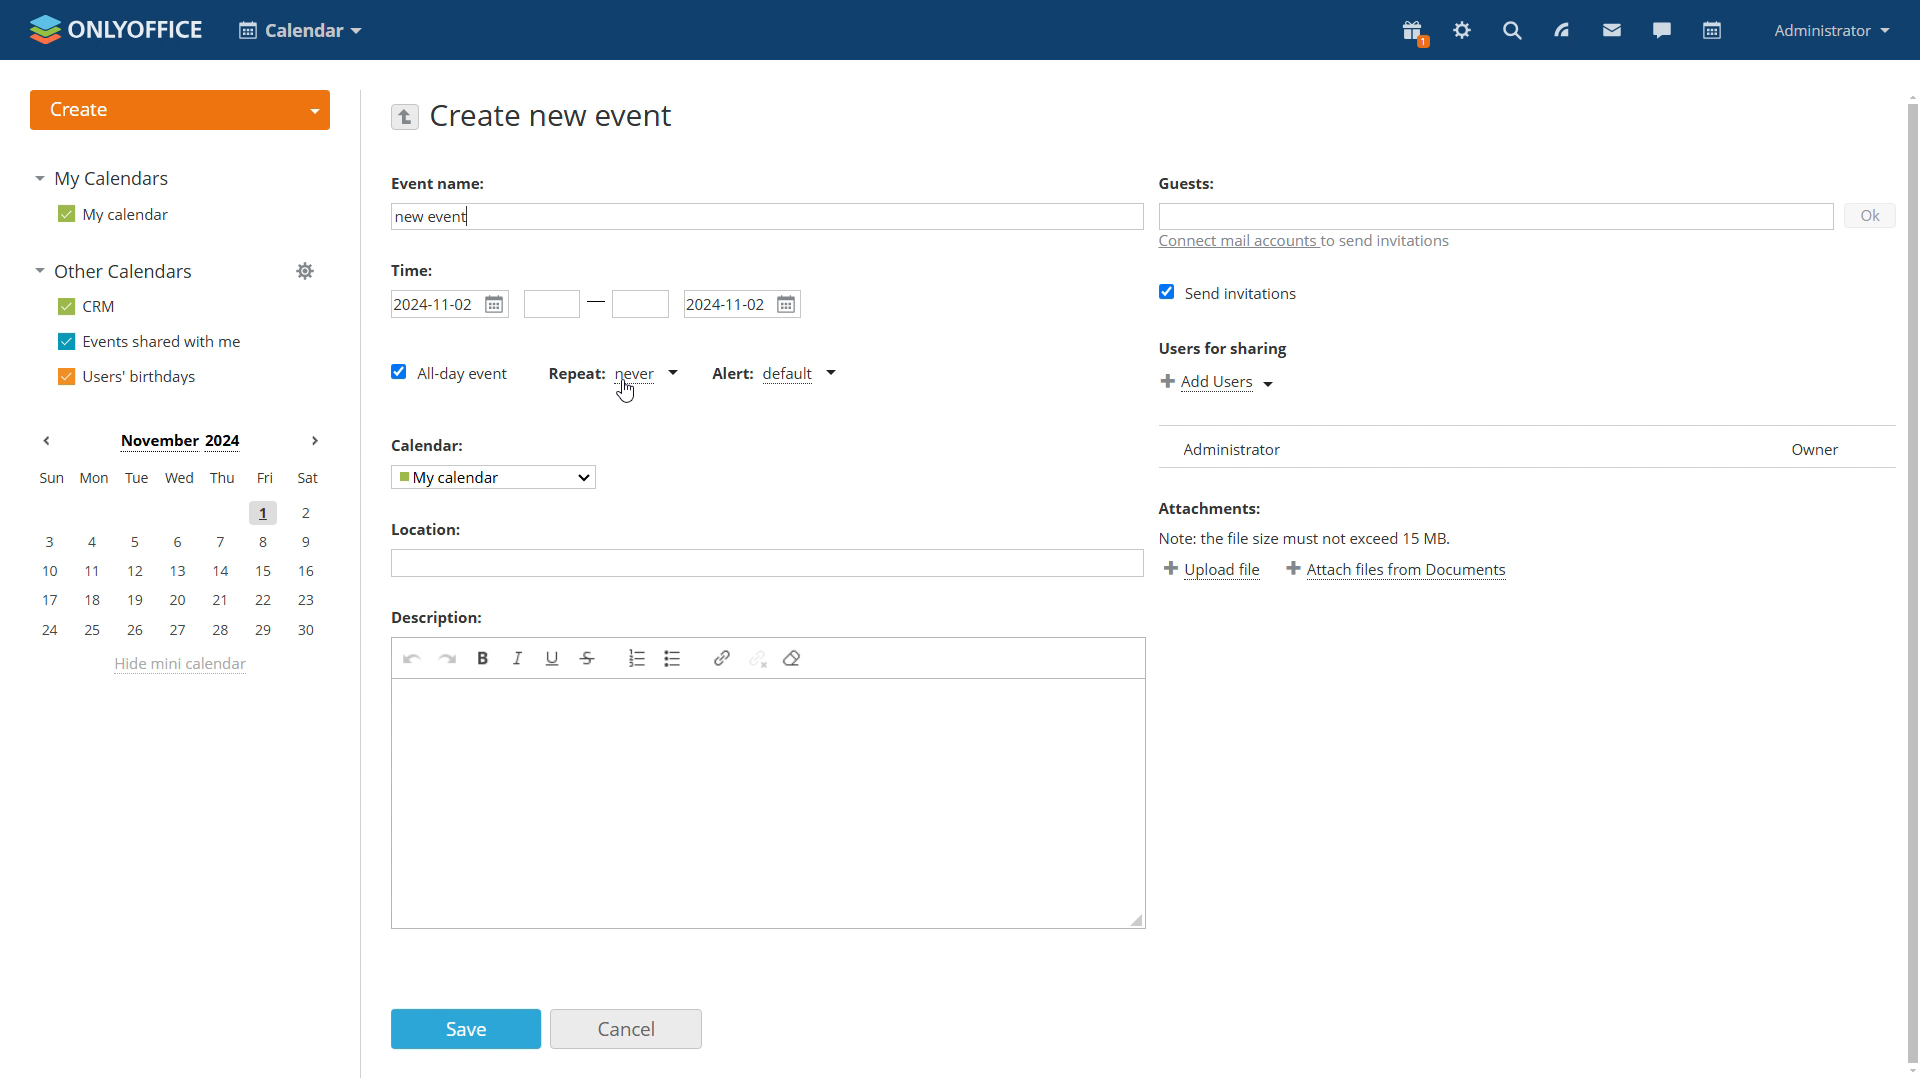 The image size is (1920, 1080). I want to click on scrollbar, so click(1914, 584).